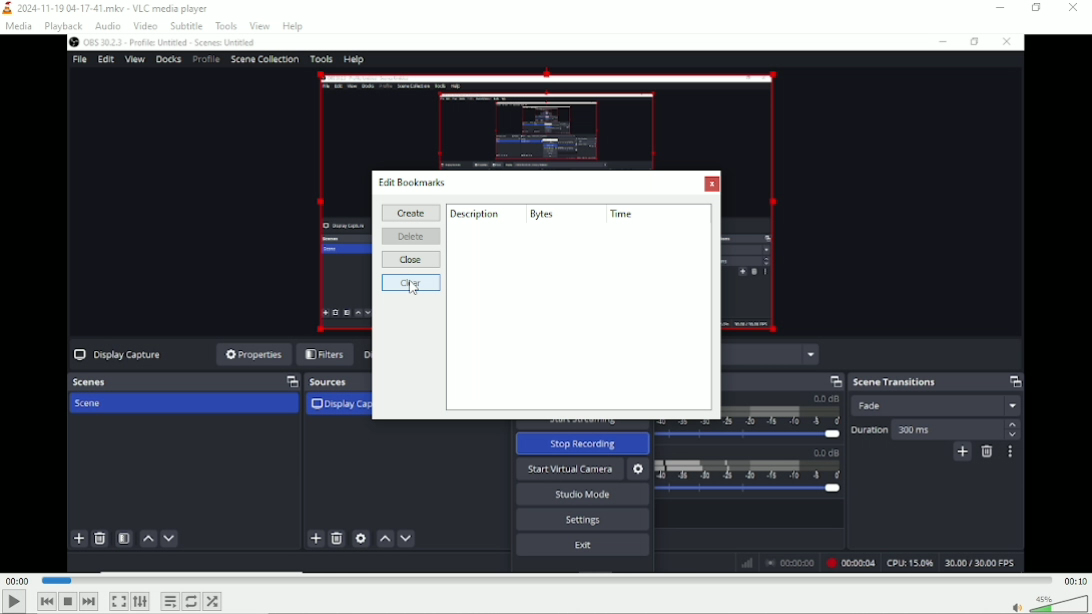 The image size is (1092, 614). What do you see at coordinates (106, 25) in the screenshot?
I see `Audio` at bounding box center [106, 25].